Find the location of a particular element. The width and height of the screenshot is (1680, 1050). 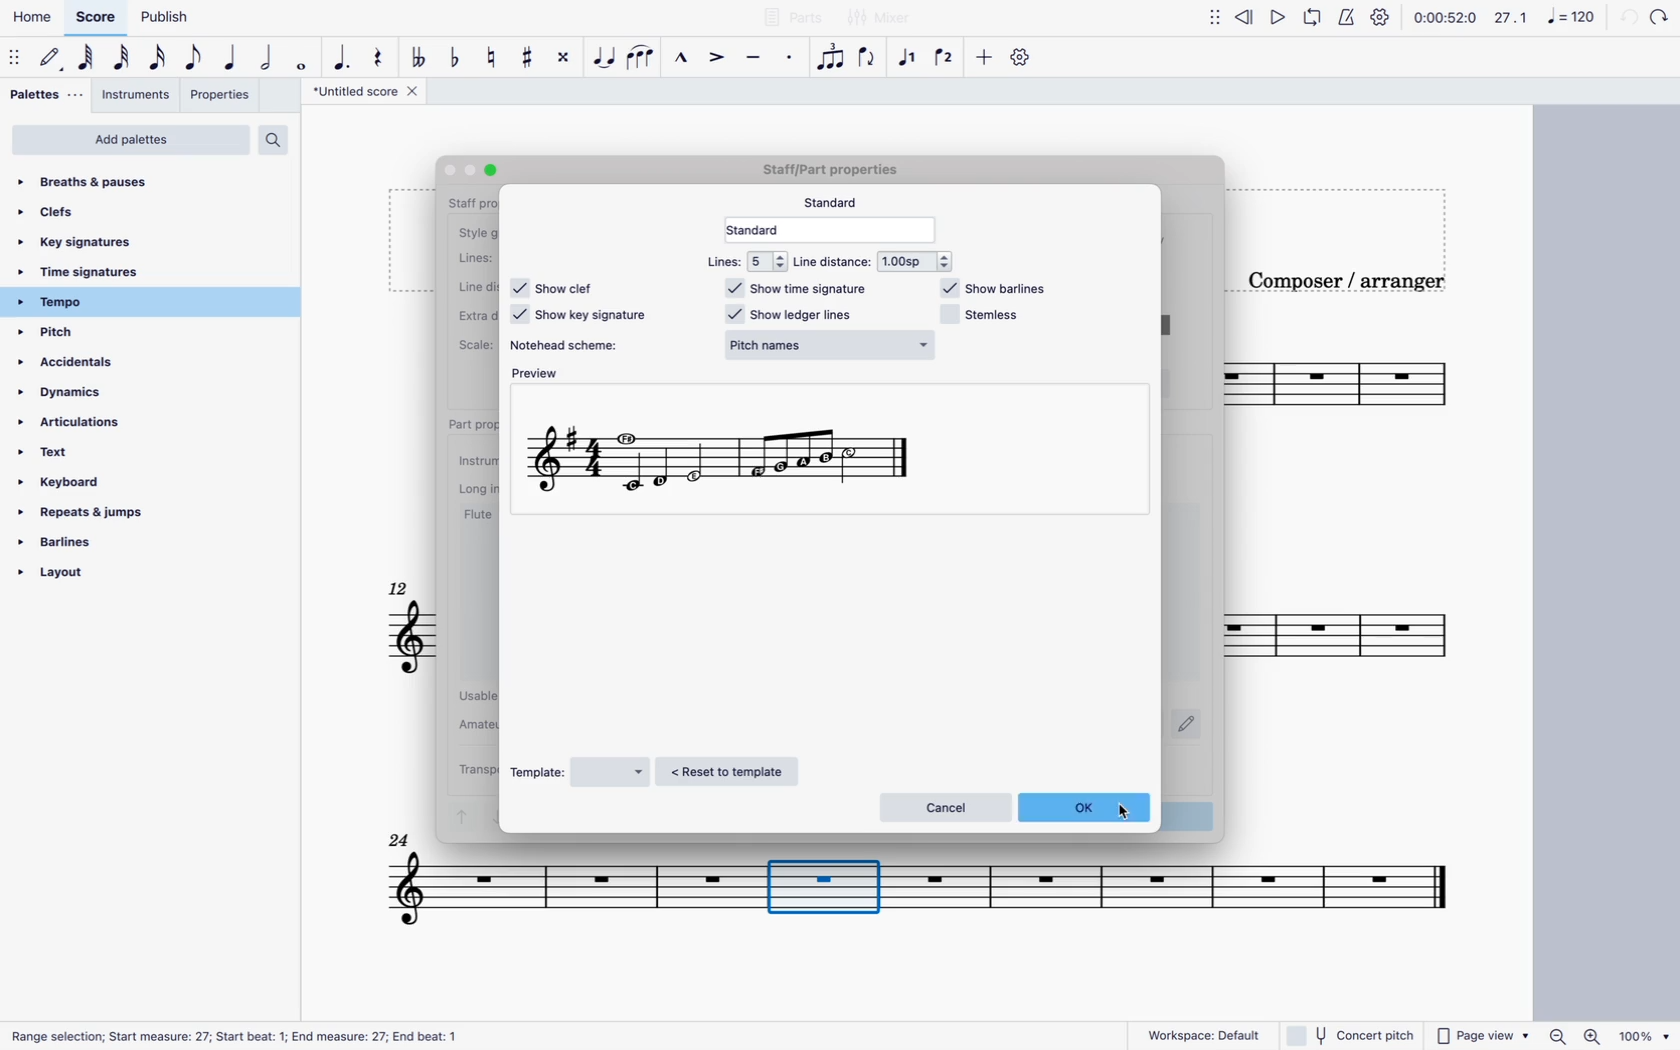

voice 1 is located at coordinates (909, 56).